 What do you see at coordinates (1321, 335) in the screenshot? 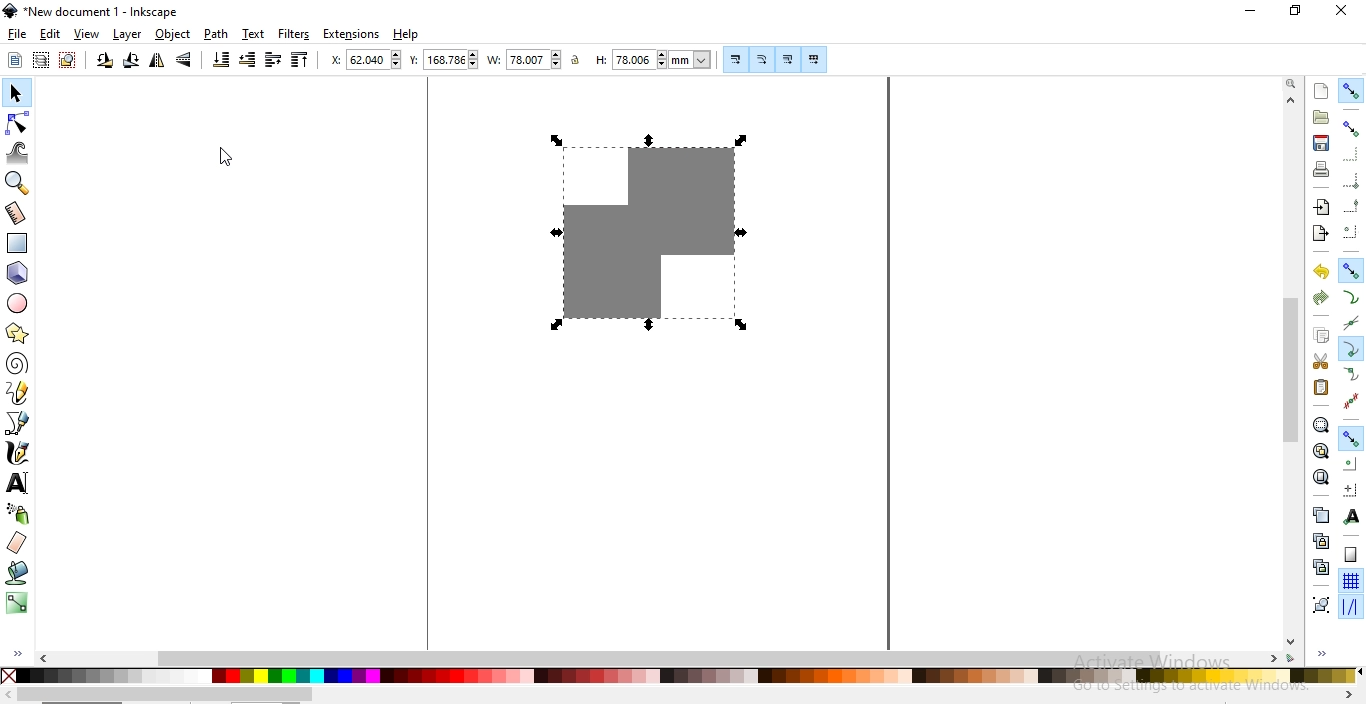
I see `copy` at bounding box center [1321, 335].